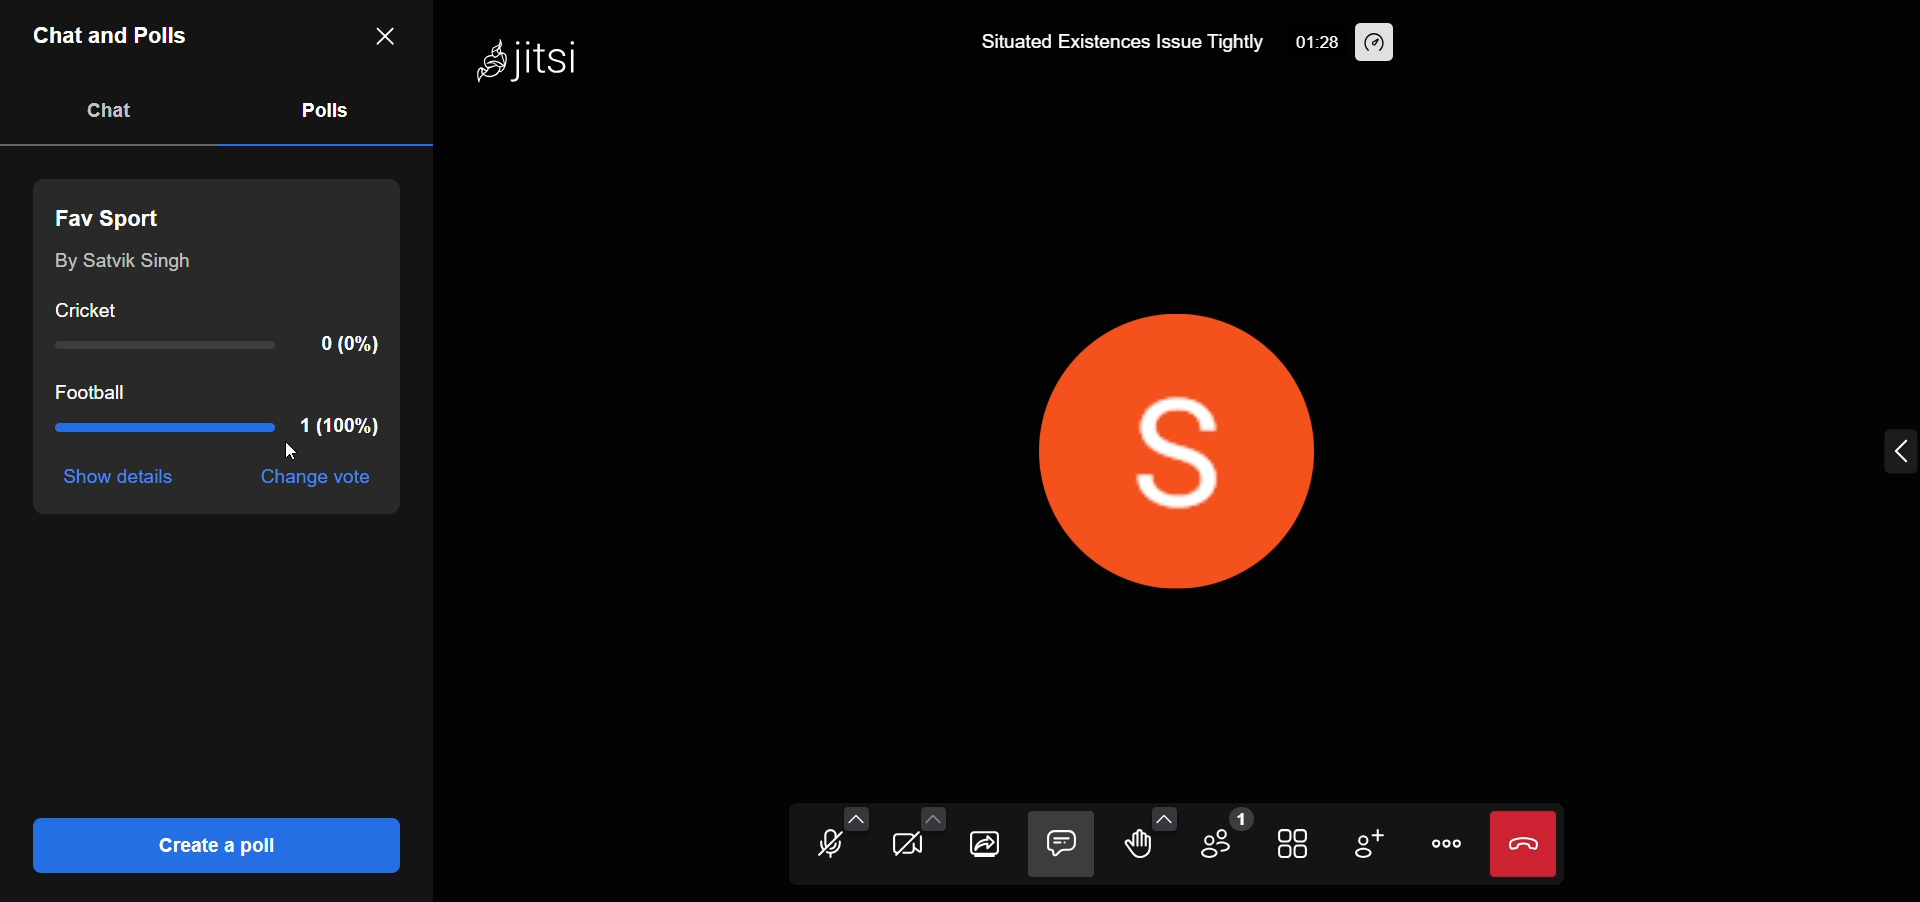  Describe the element at coordinates (313, 480) in the screenshot. I see `change vote` at that location.